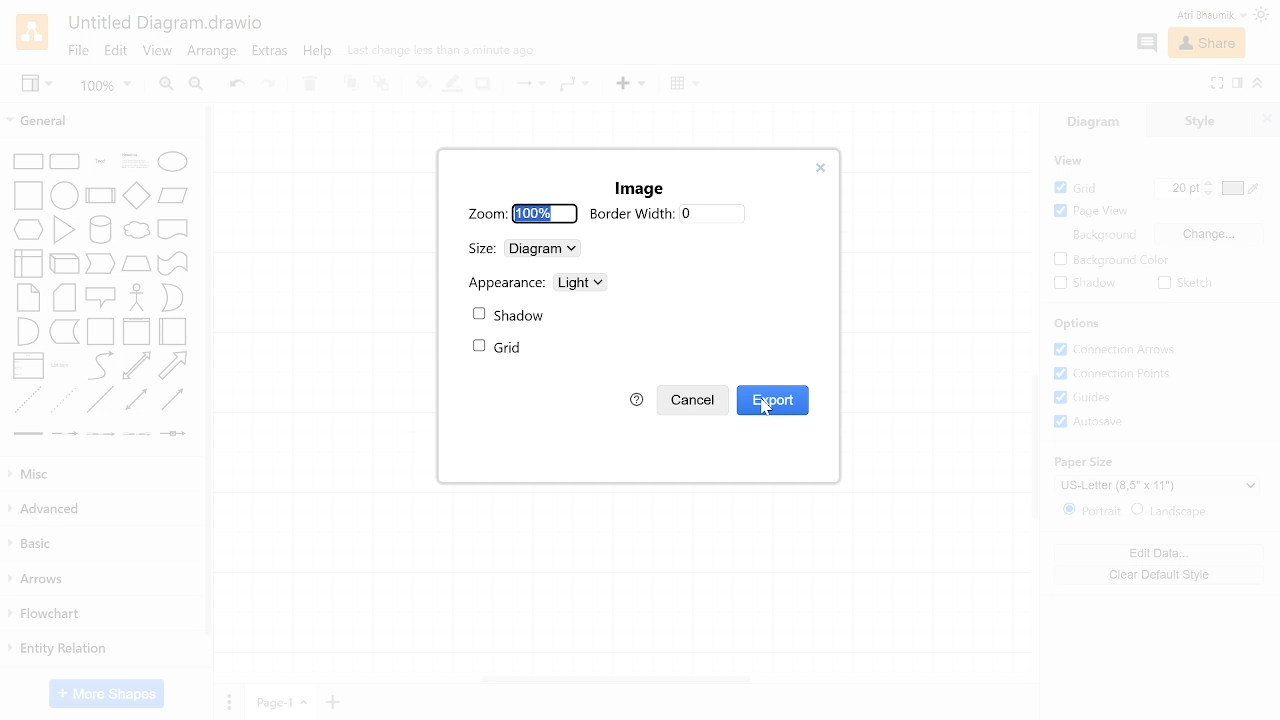 Image resolution: width=1280 pixels, height=720 pixels. What do you see at coordinates (1210, 44) in the screenshot?
I see `Share` at bounding box center [1210, 44].